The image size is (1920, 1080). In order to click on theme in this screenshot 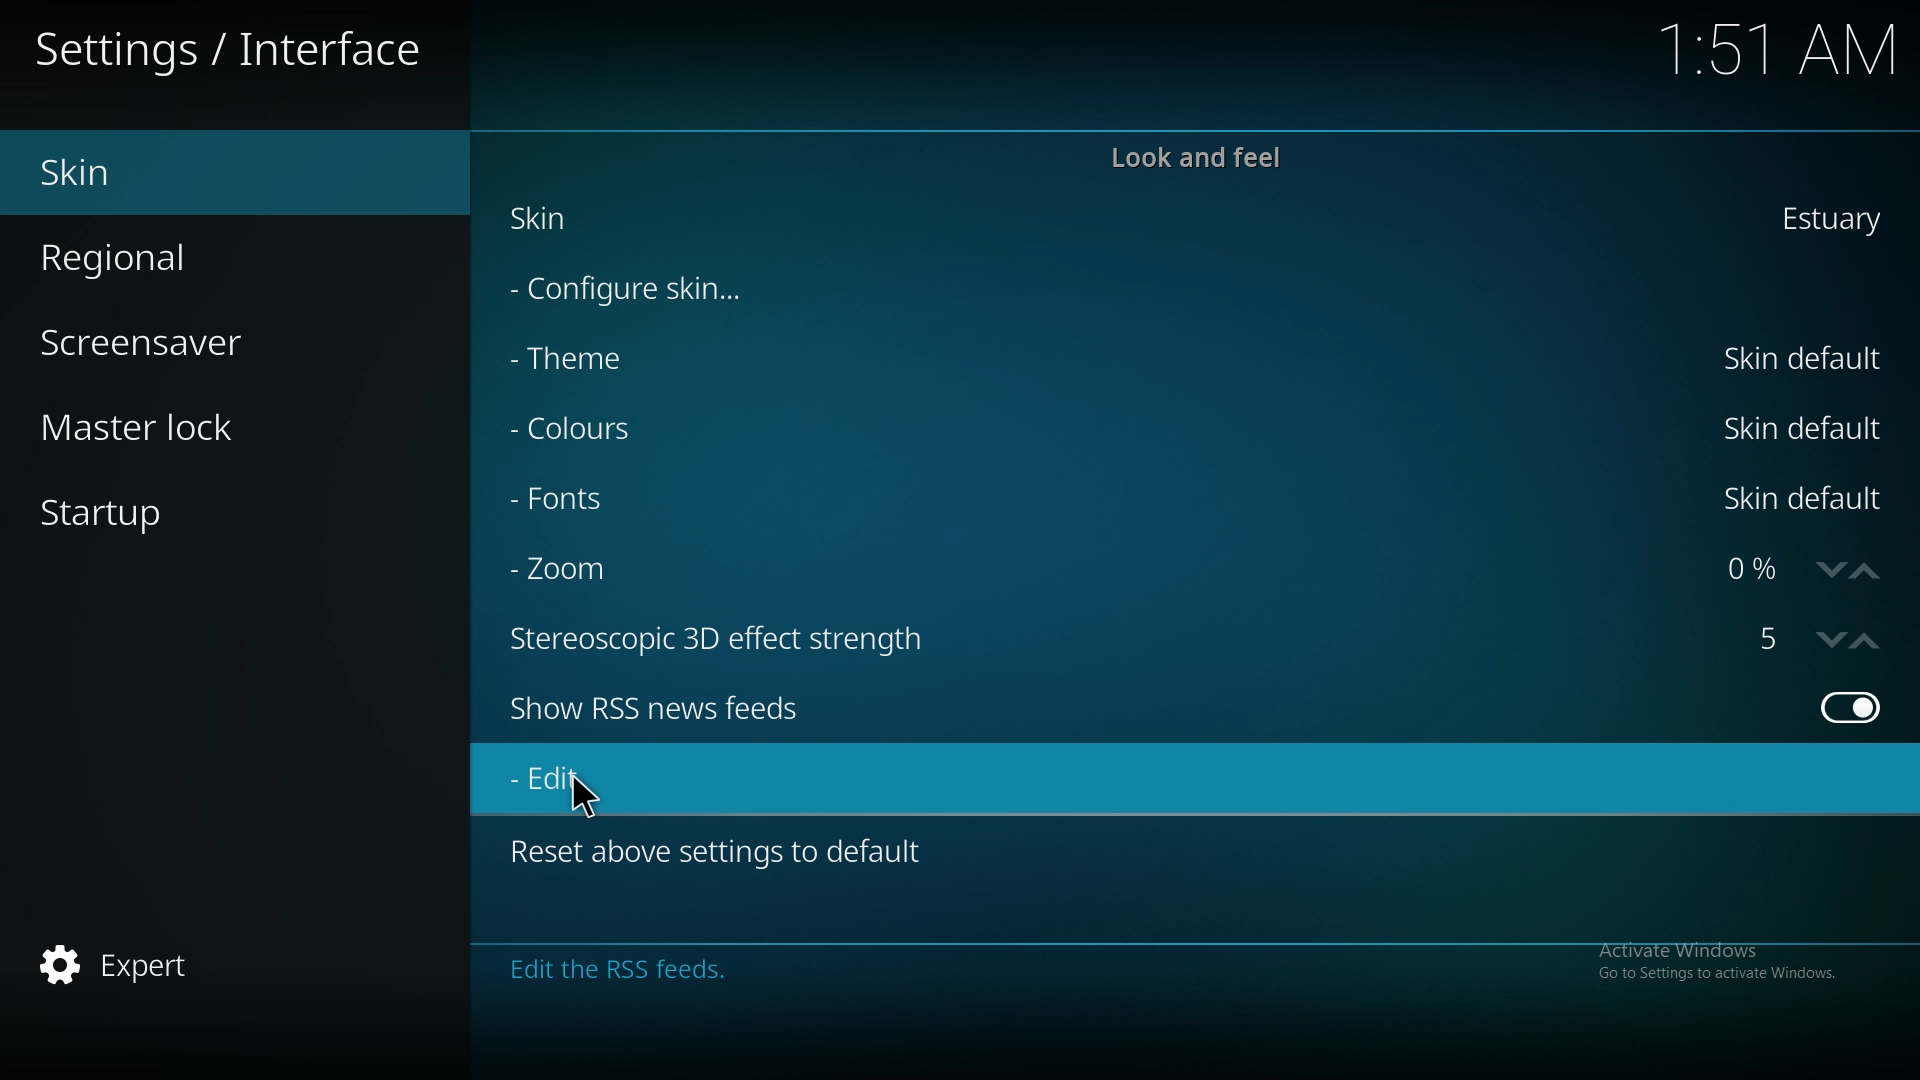, I will do `click(588, 359)`.